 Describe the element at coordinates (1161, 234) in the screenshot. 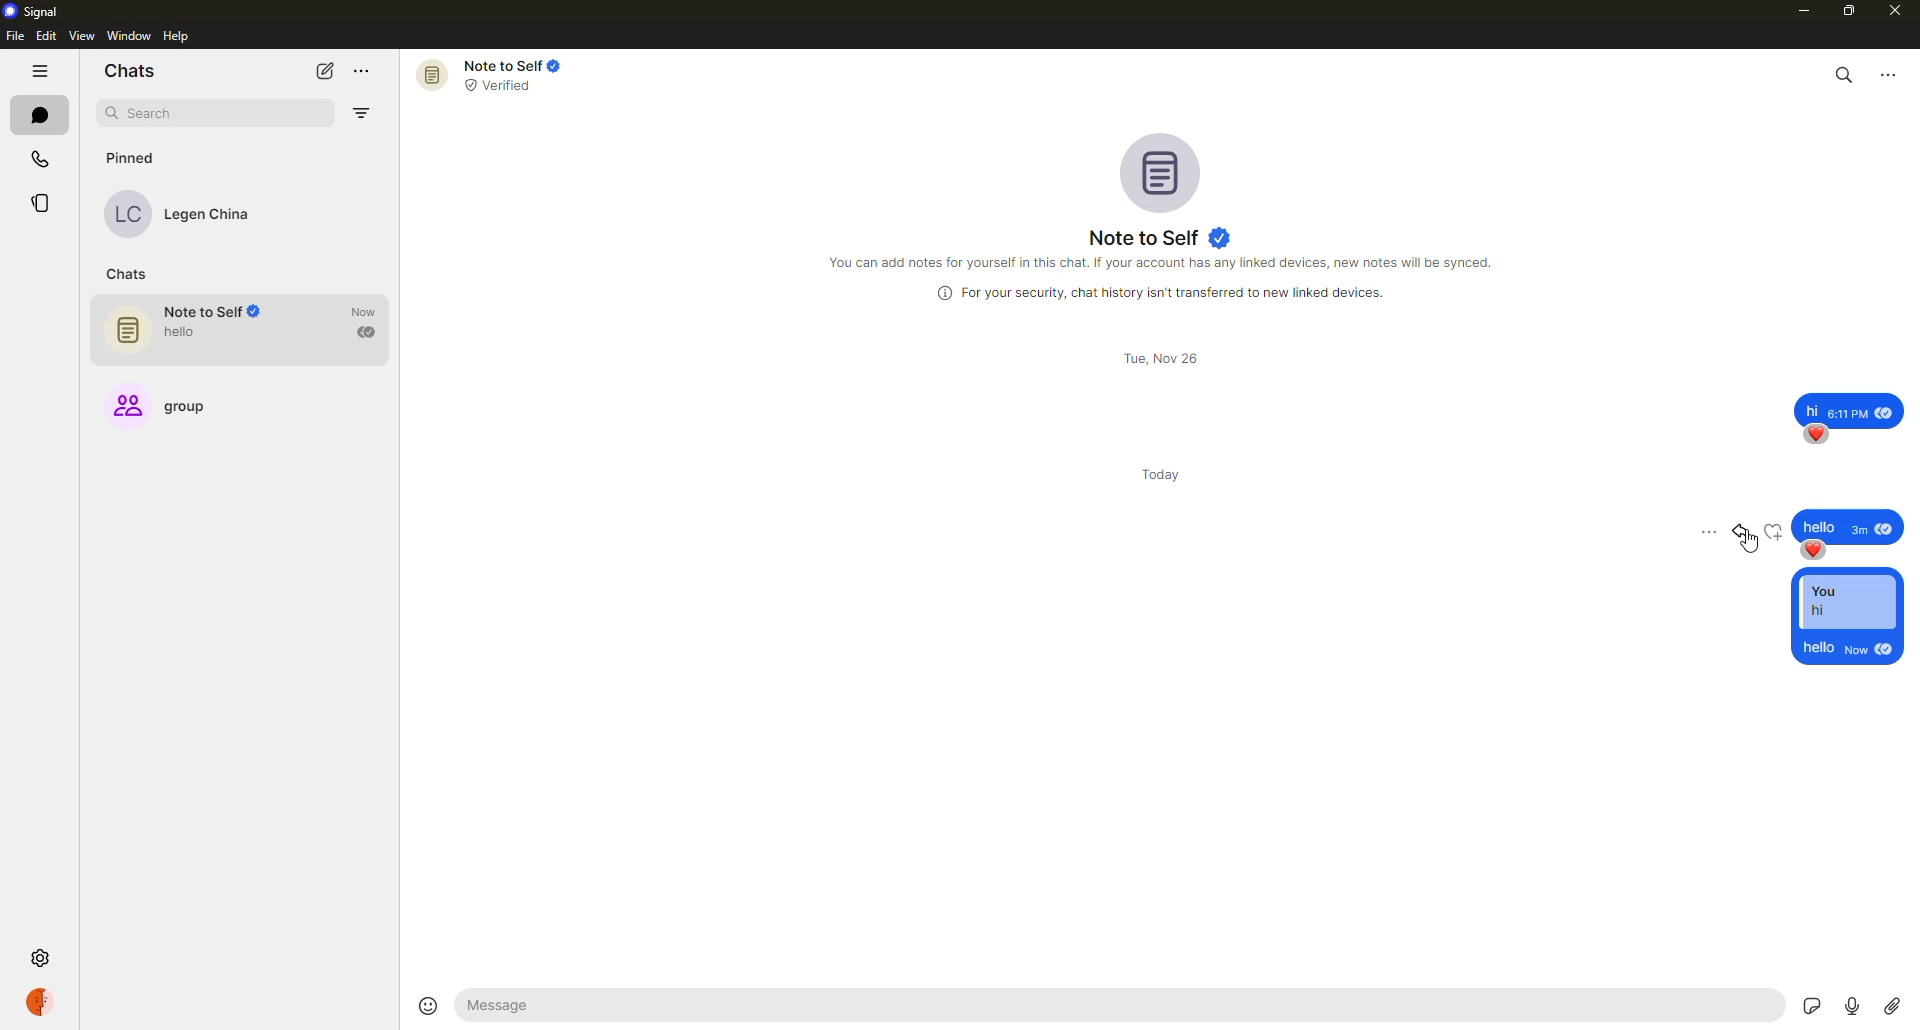

I see `note to self` at that location.